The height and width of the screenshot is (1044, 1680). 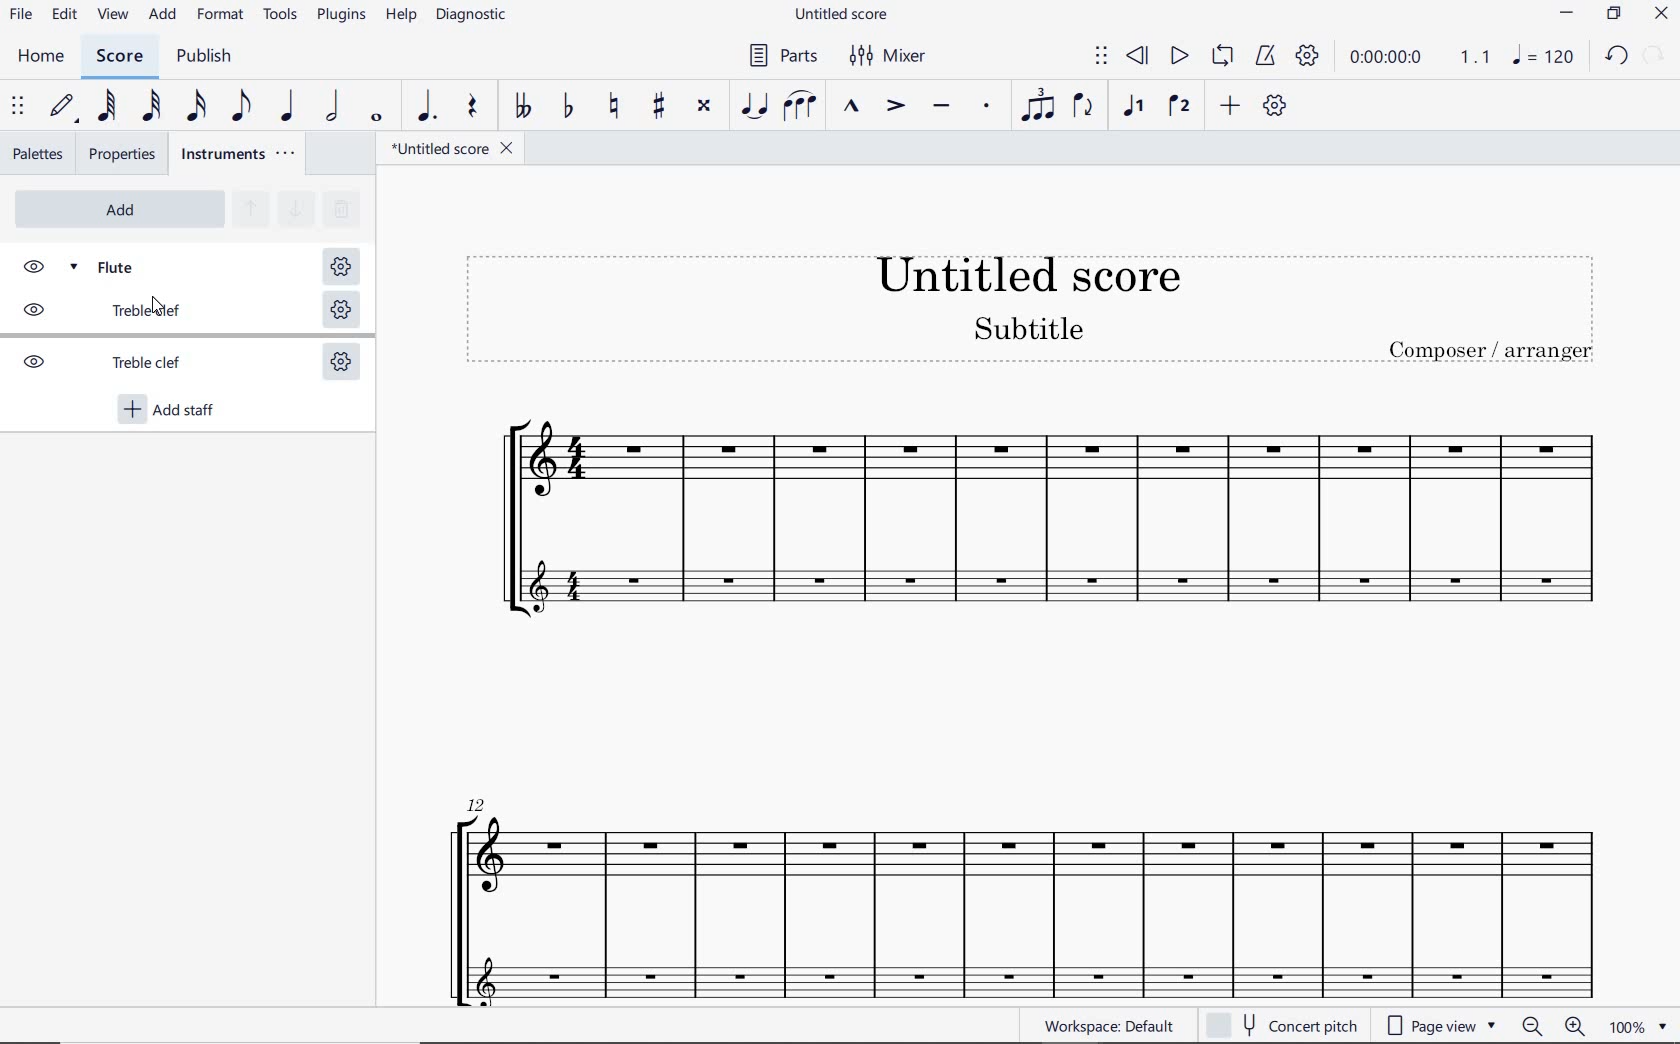 What do you see at coordinates (1032, 309) in the screenshot?
I see `Title` at bounding box center [1032, 309].